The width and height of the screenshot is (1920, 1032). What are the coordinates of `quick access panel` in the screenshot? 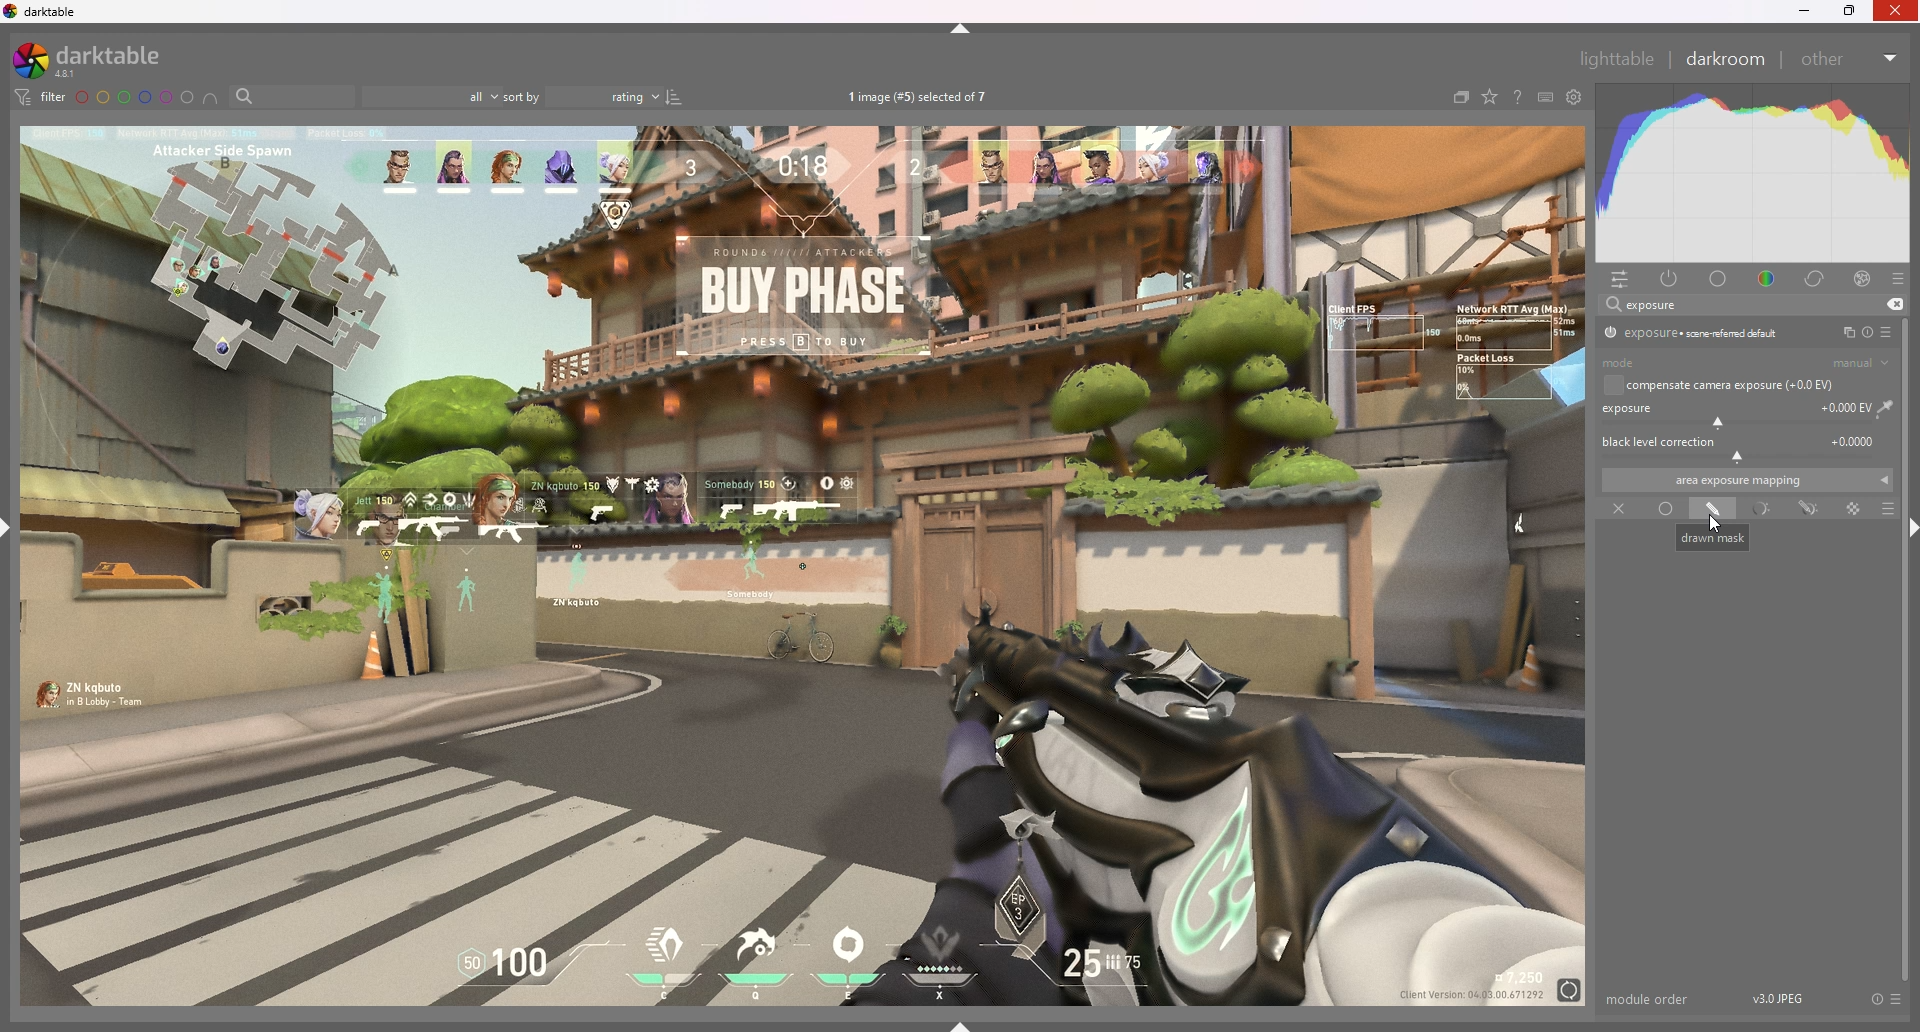 It's located at (1624, 280).